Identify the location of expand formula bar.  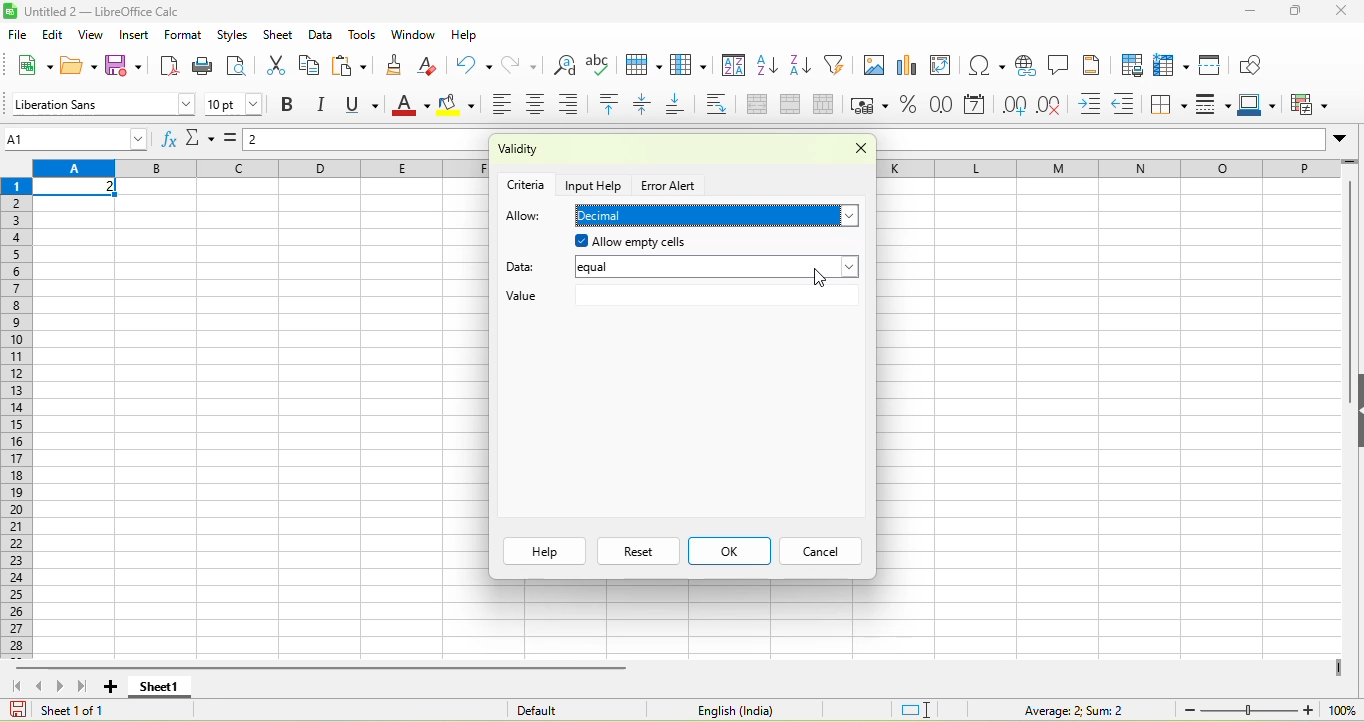
(1345, 142).